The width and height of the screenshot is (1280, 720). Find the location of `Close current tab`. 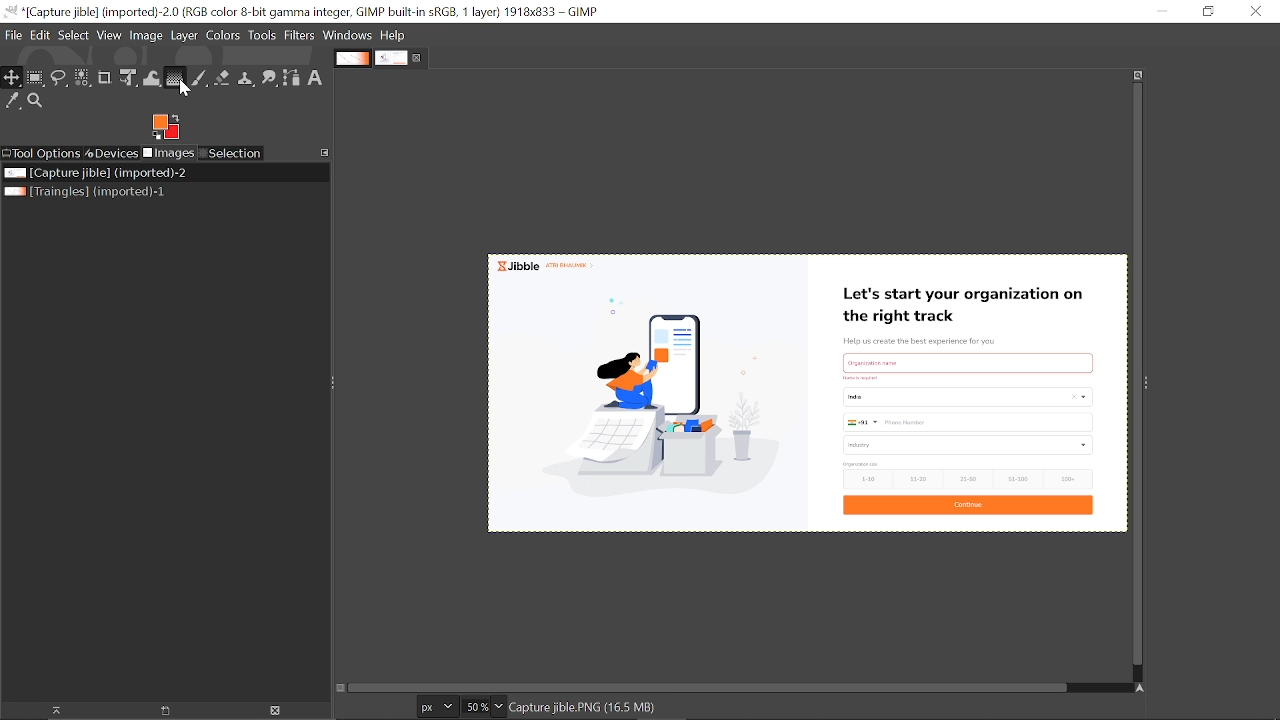

Close current tab is located at coordinates (418, 56).